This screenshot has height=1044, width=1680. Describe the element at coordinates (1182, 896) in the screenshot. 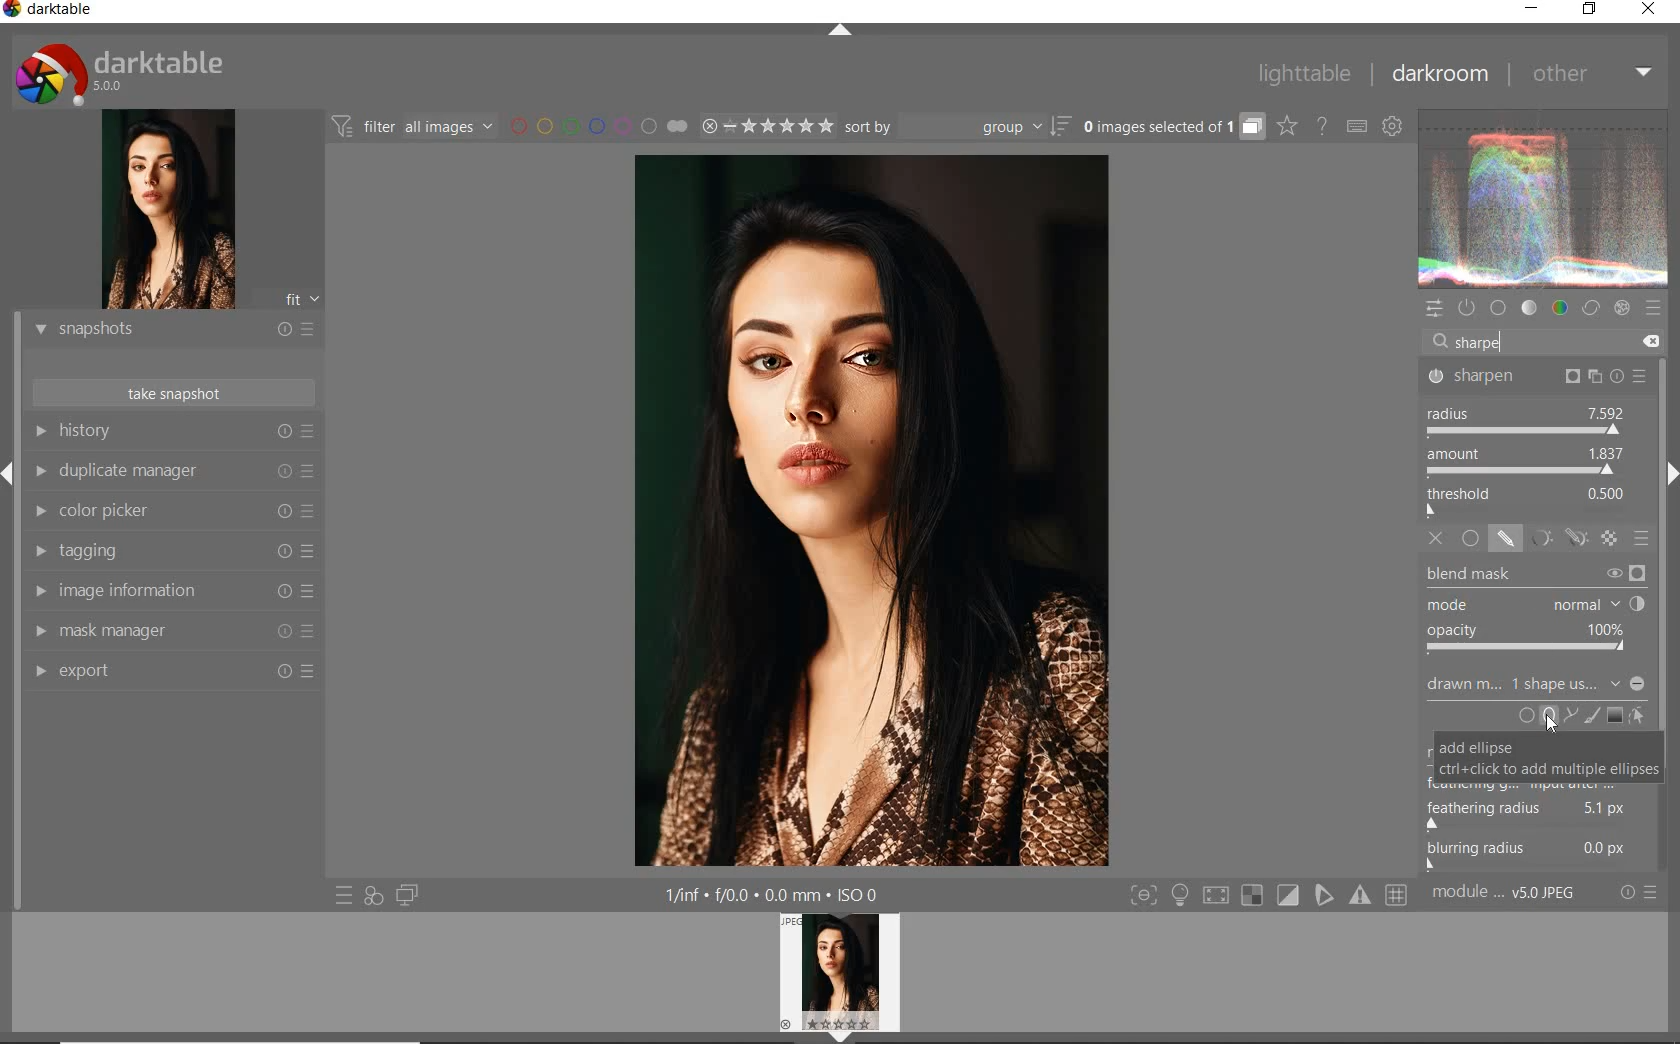

I see `light sign ` at that location.